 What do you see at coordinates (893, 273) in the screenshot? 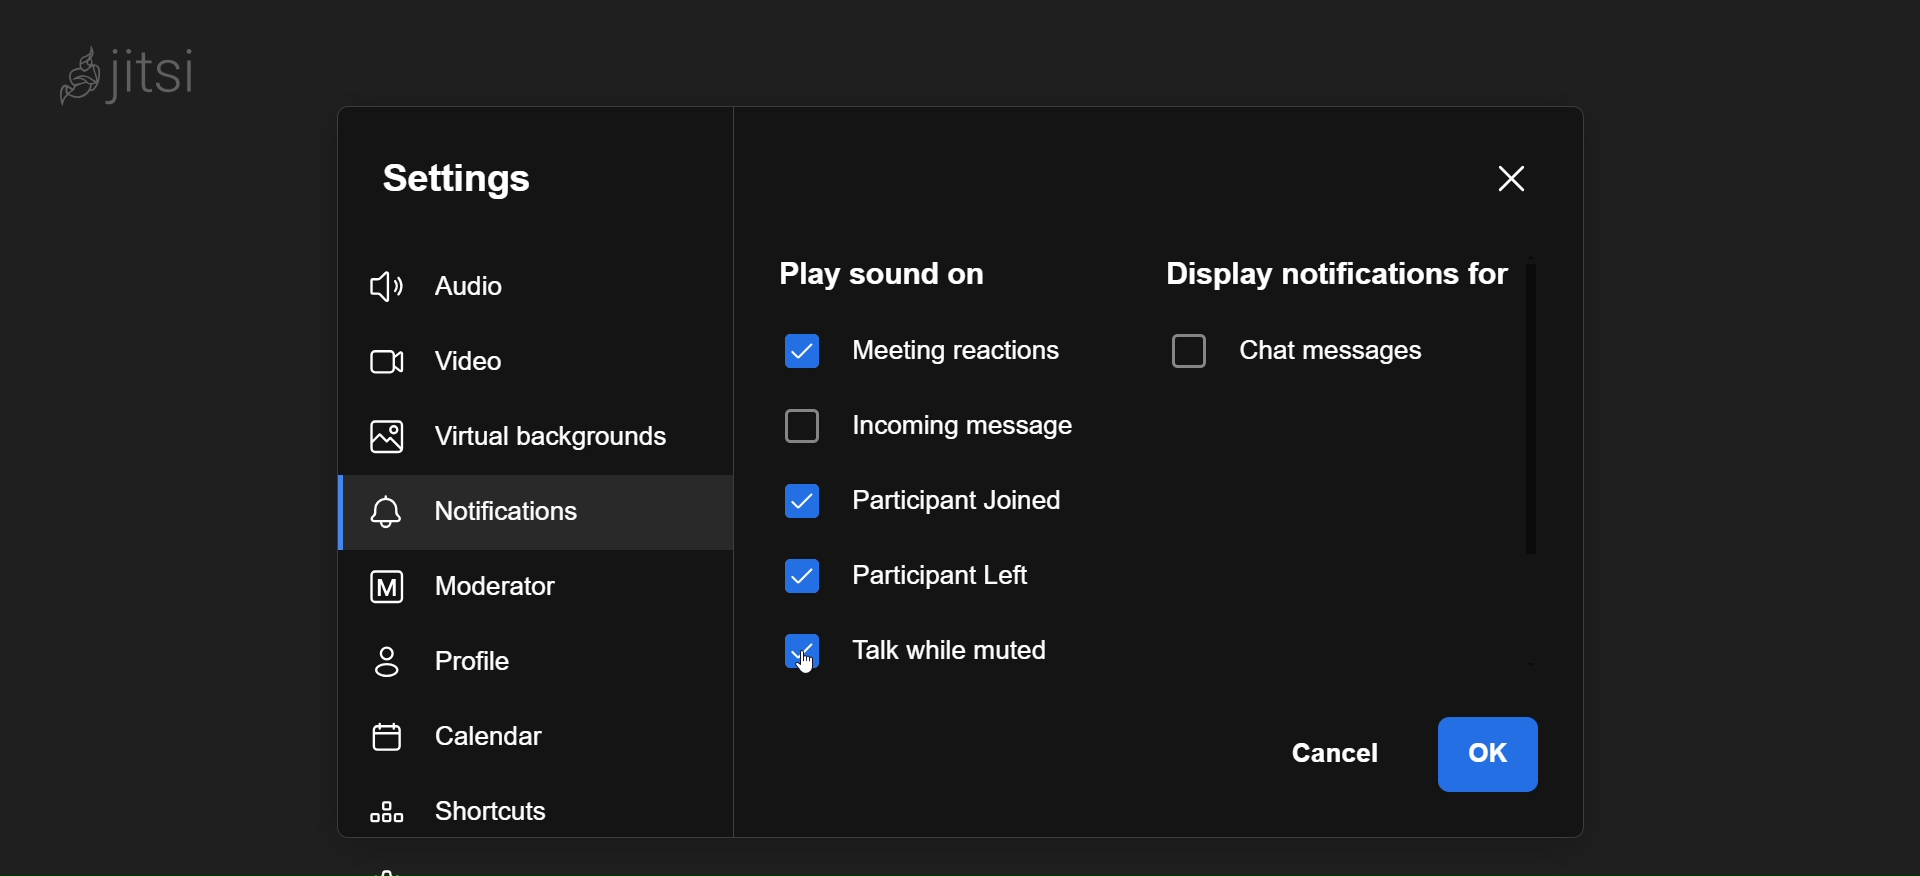
I see `play sound on` at bounding box center [893, 273].